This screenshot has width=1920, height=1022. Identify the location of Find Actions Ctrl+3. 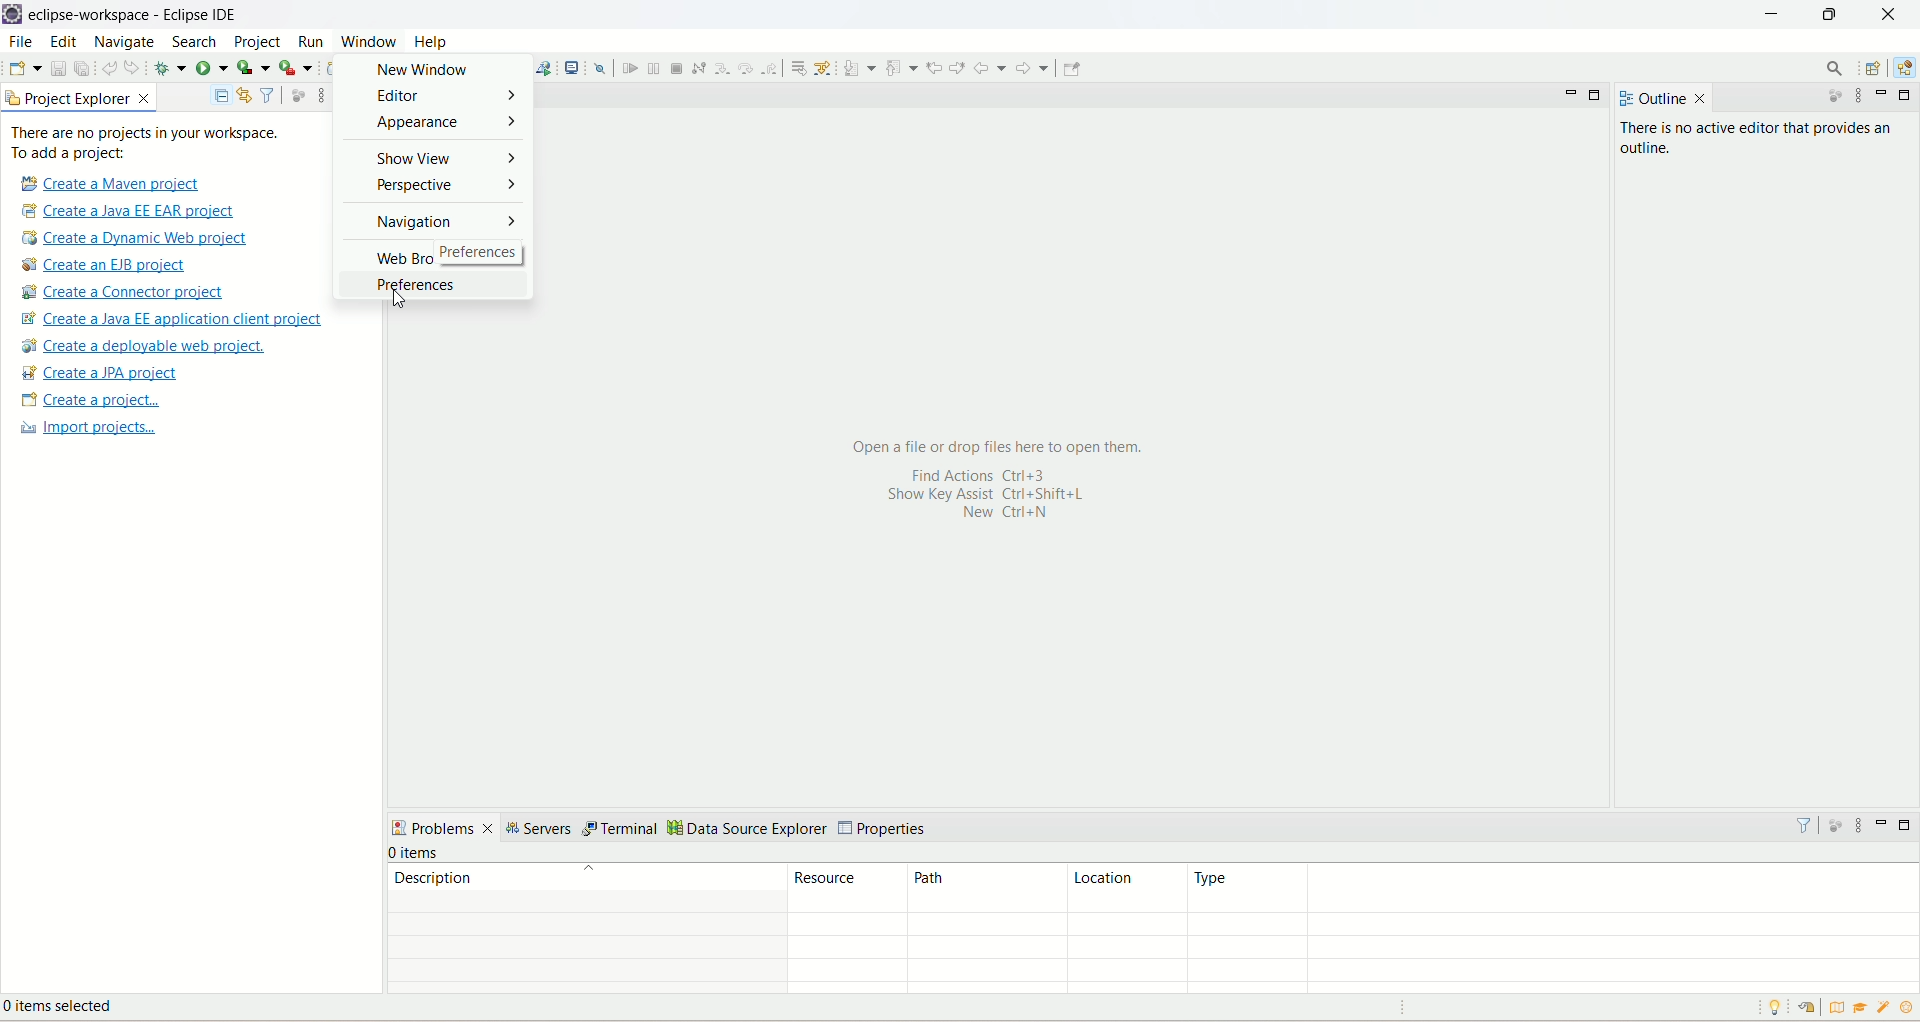
(971, 474).